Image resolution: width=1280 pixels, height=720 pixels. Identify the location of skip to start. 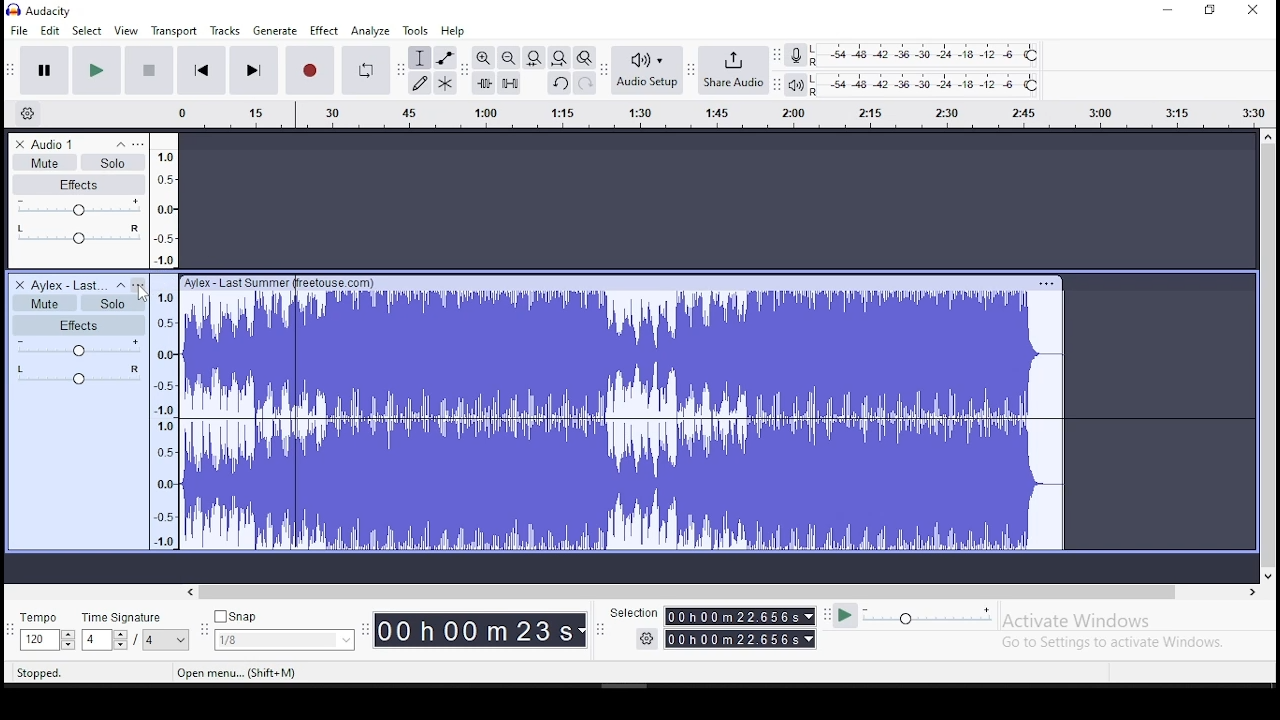
(199, 70).